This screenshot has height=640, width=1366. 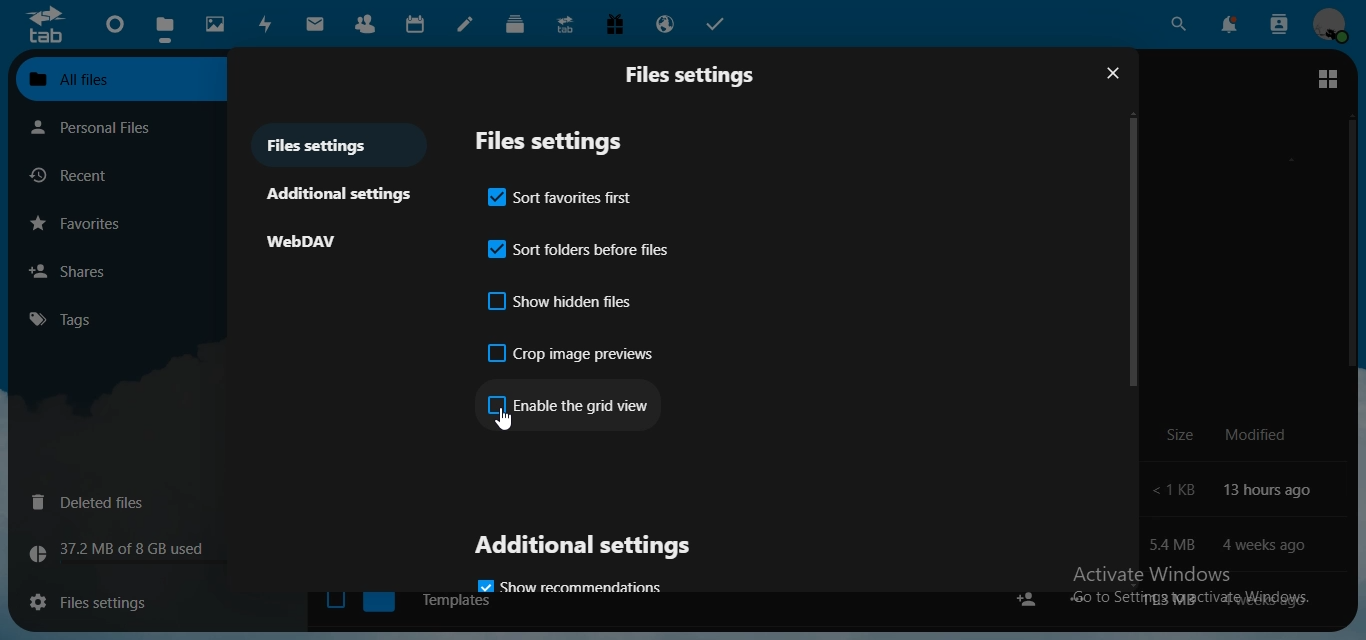 I want to click on photos, so click(x=215, y=24).